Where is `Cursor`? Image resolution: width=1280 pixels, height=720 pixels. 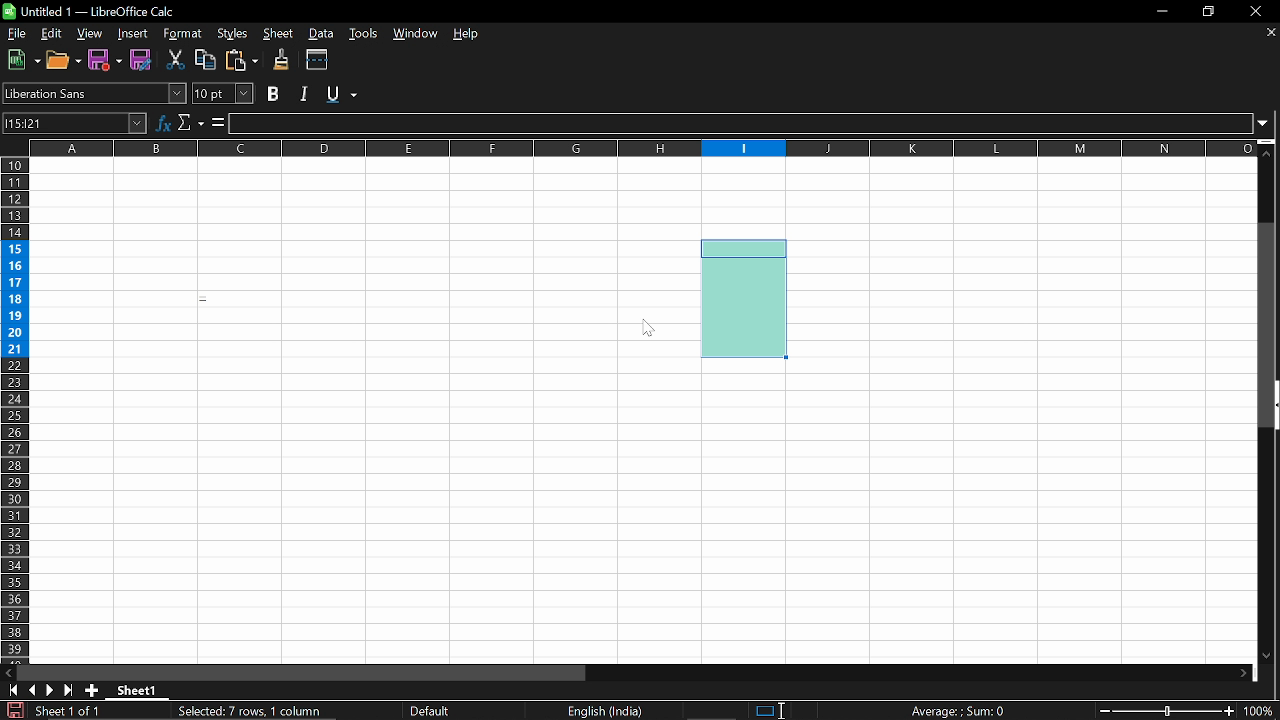
Cursor is located at coordinates (649, 329).